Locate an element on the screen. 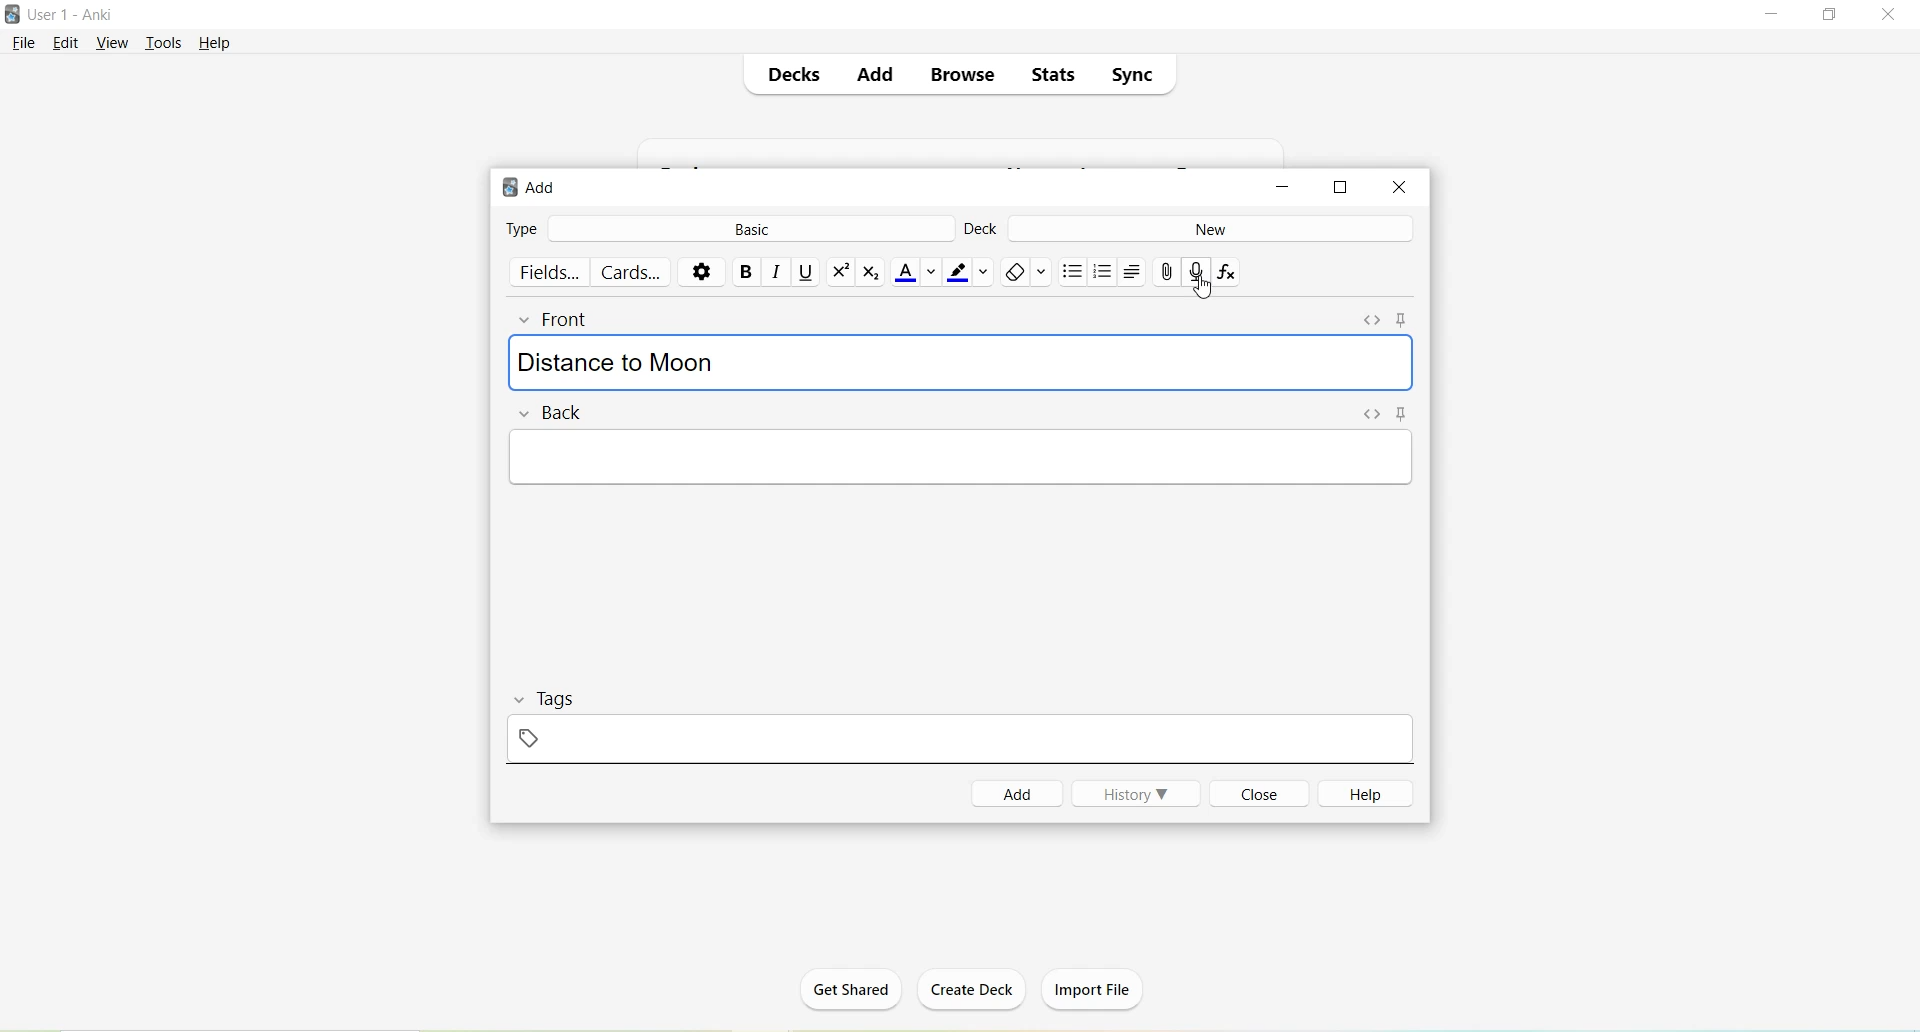  Decks is located at coordinates (791, 73).